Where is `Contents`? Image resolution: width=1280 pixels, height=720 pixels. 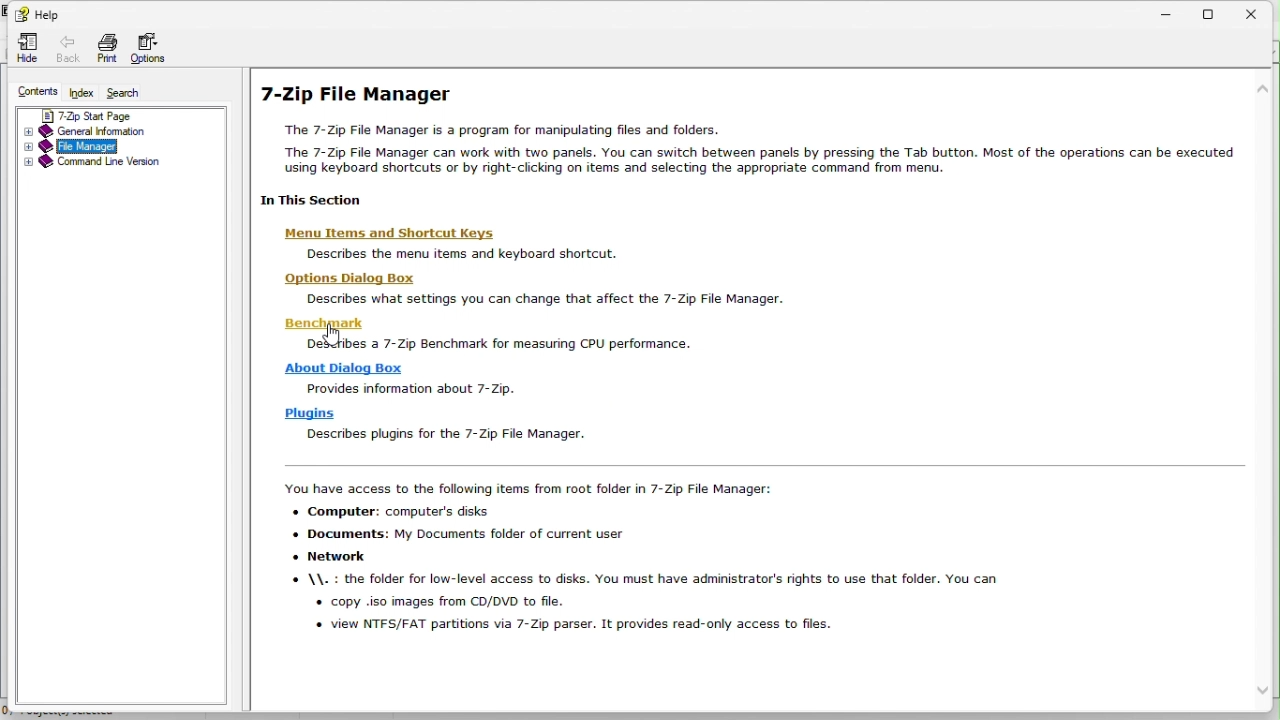
Contents is located at coordinates (31, 91).